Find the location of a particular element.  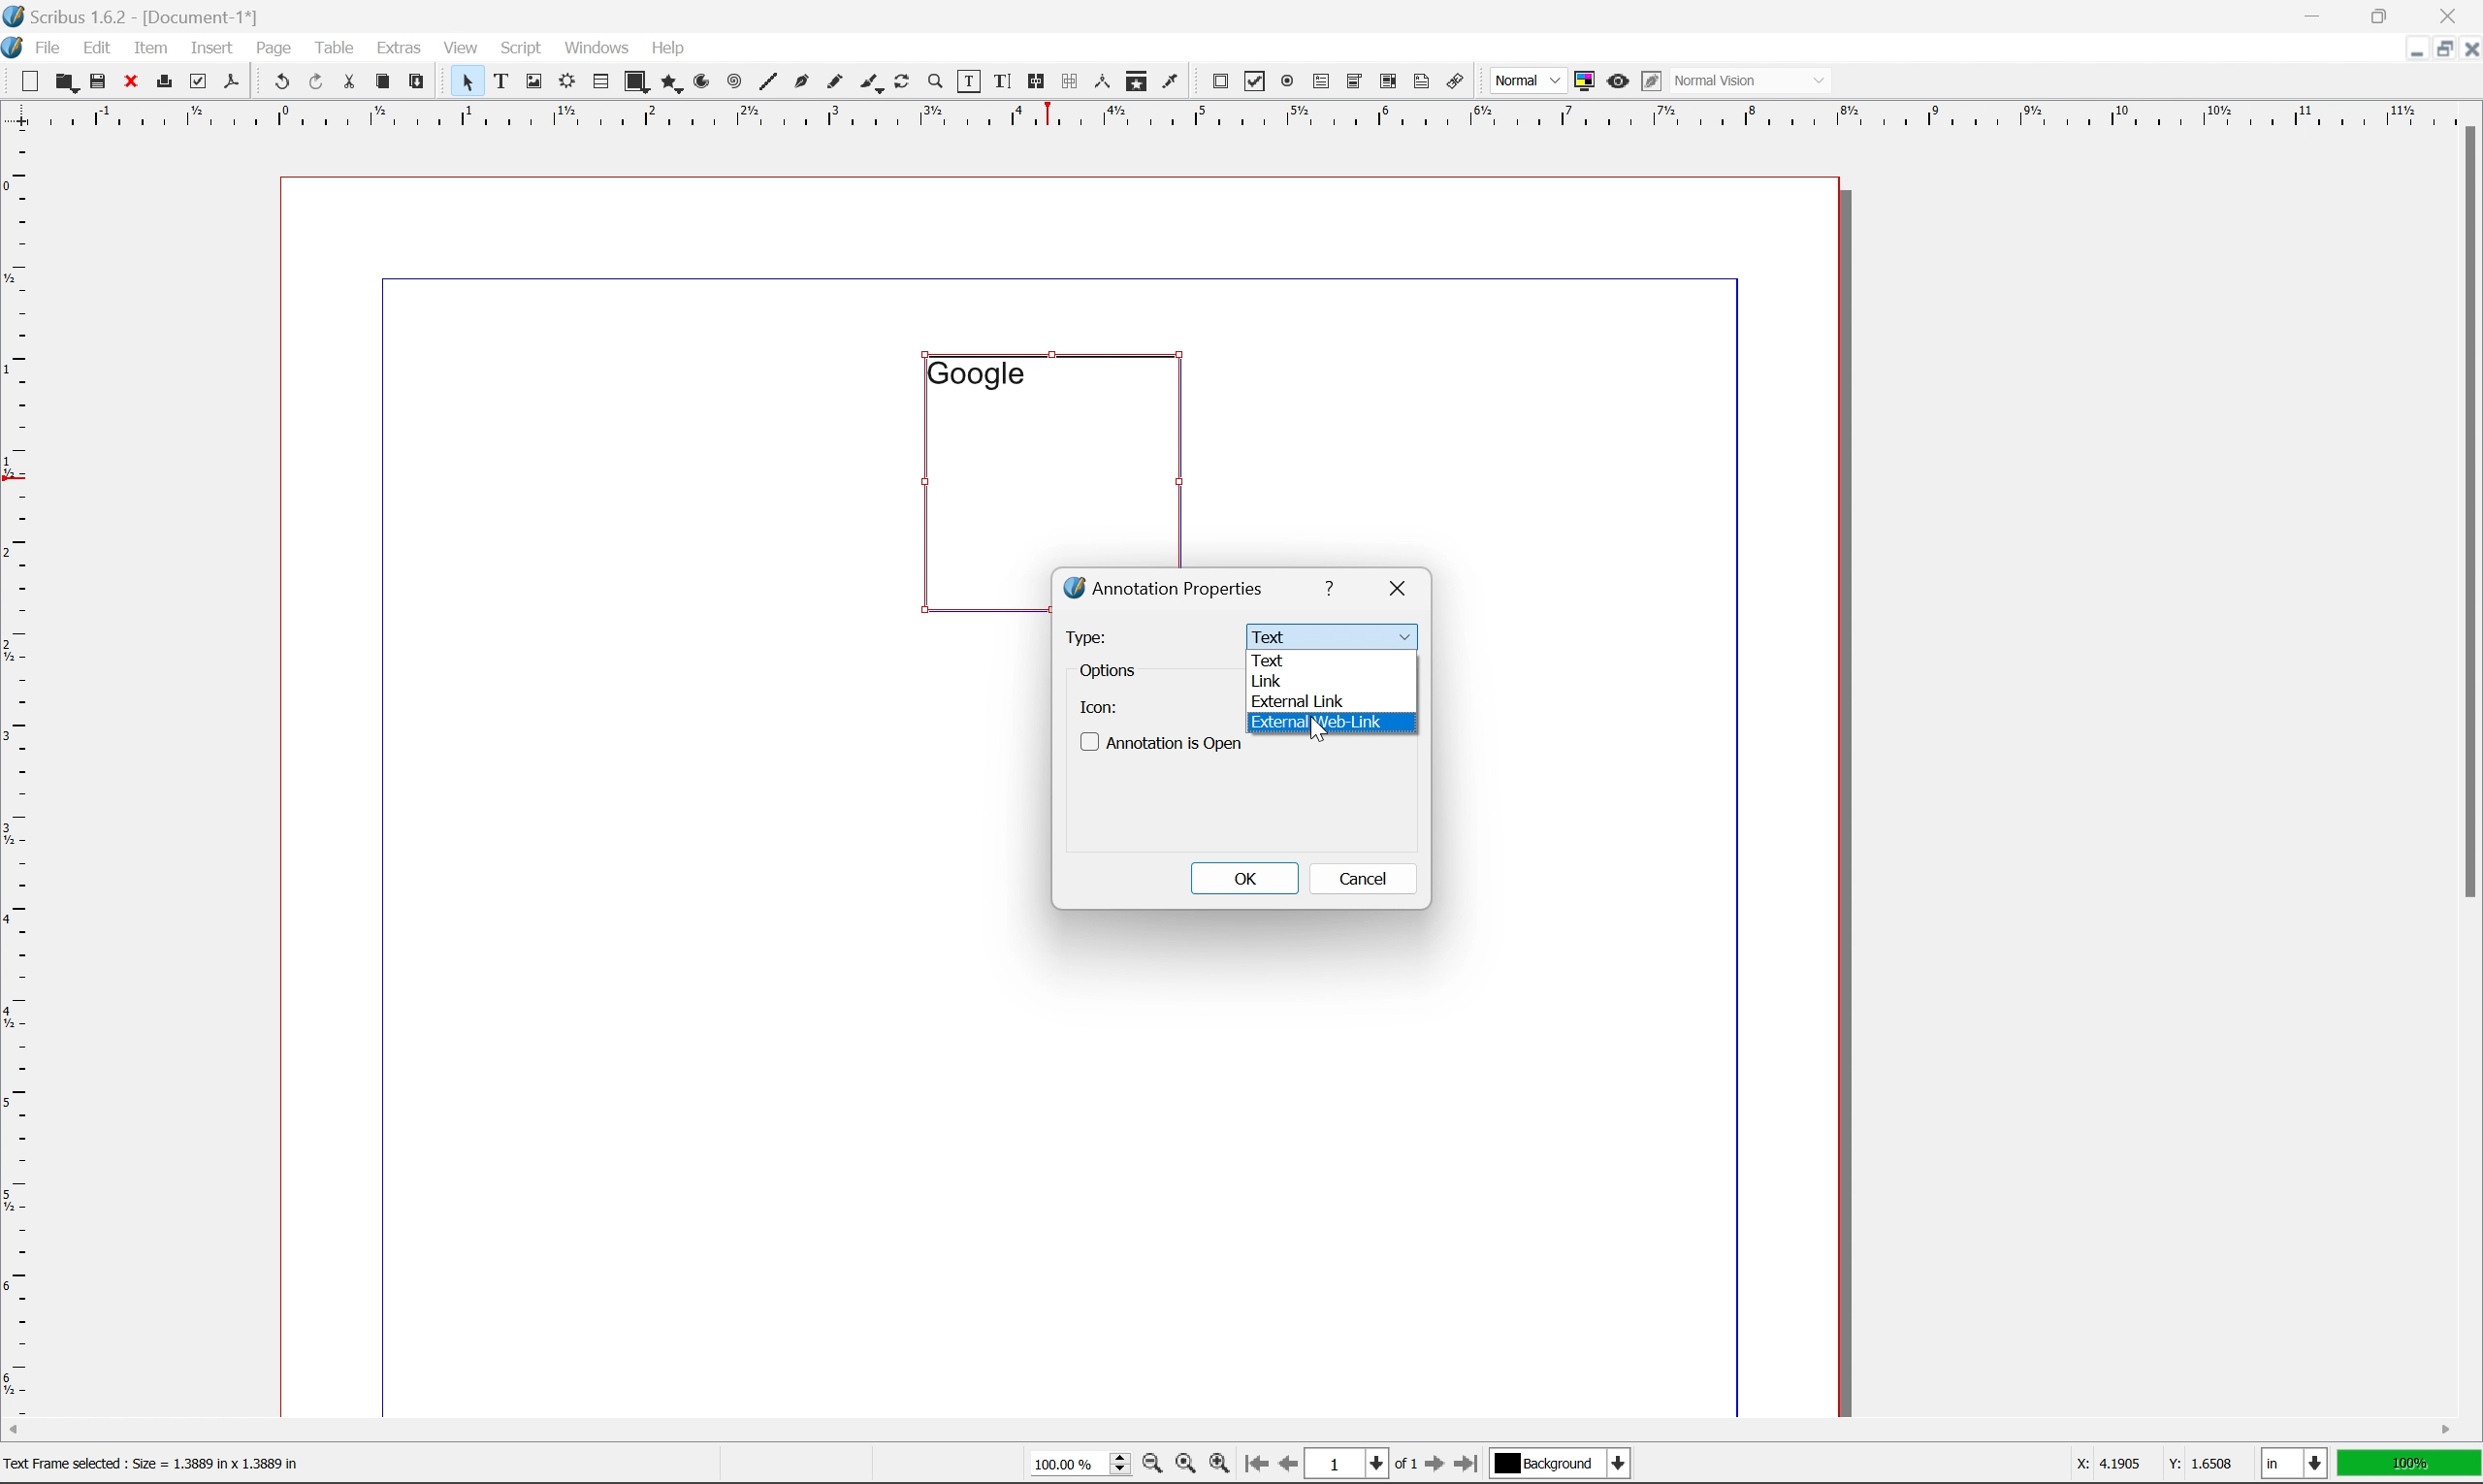

restore down is located at coordinates (2385, 15).